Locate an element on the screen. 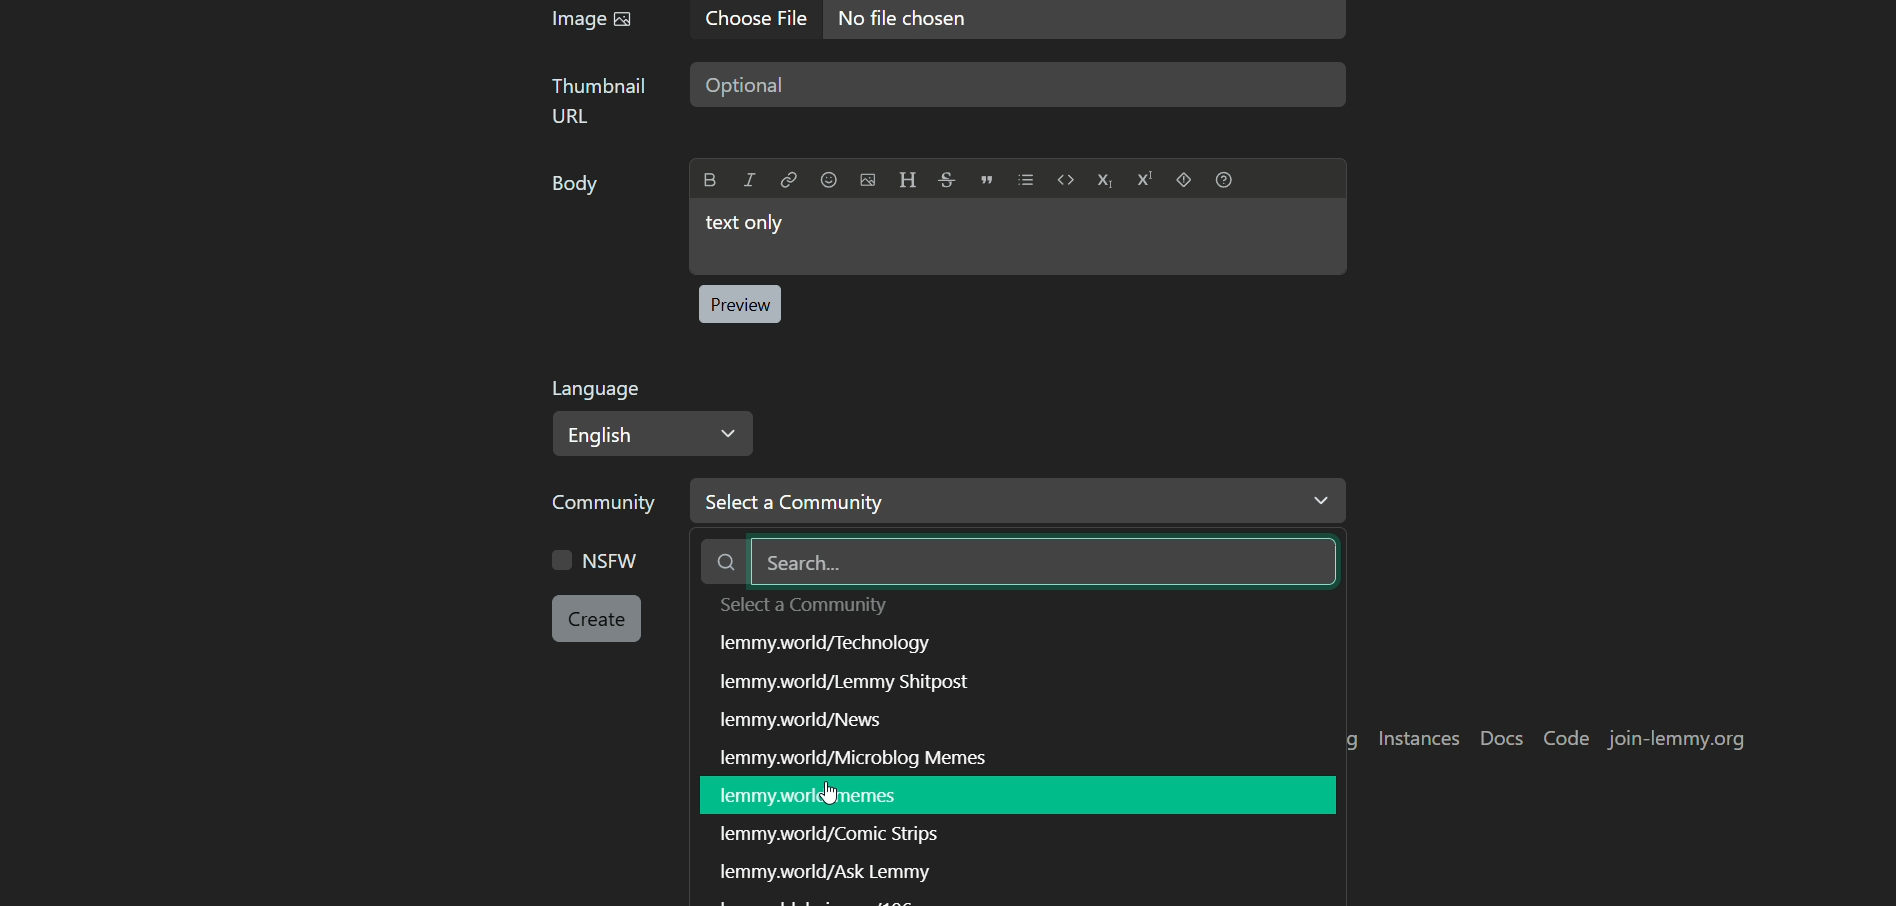  cursor is located at coordinates (831, 793).